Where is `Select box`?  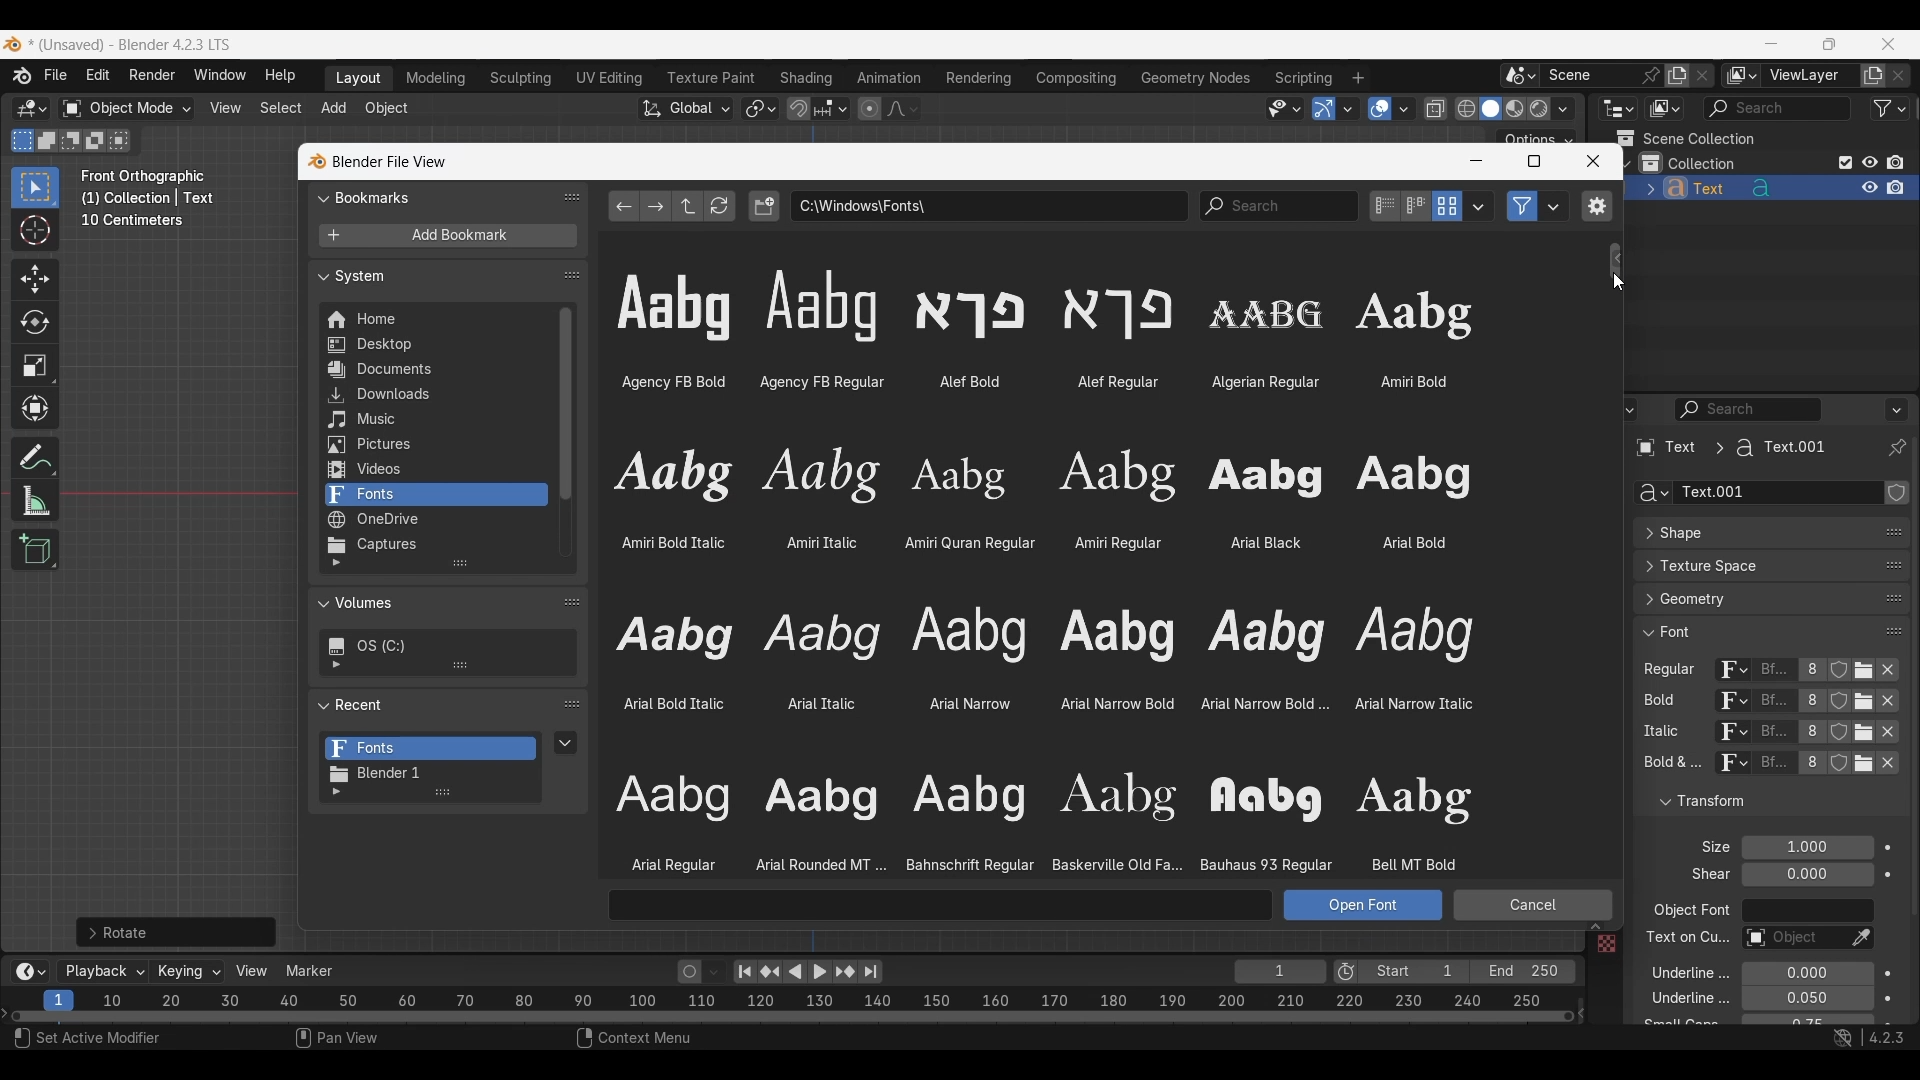 Select box is located at coordinates (35, 187).